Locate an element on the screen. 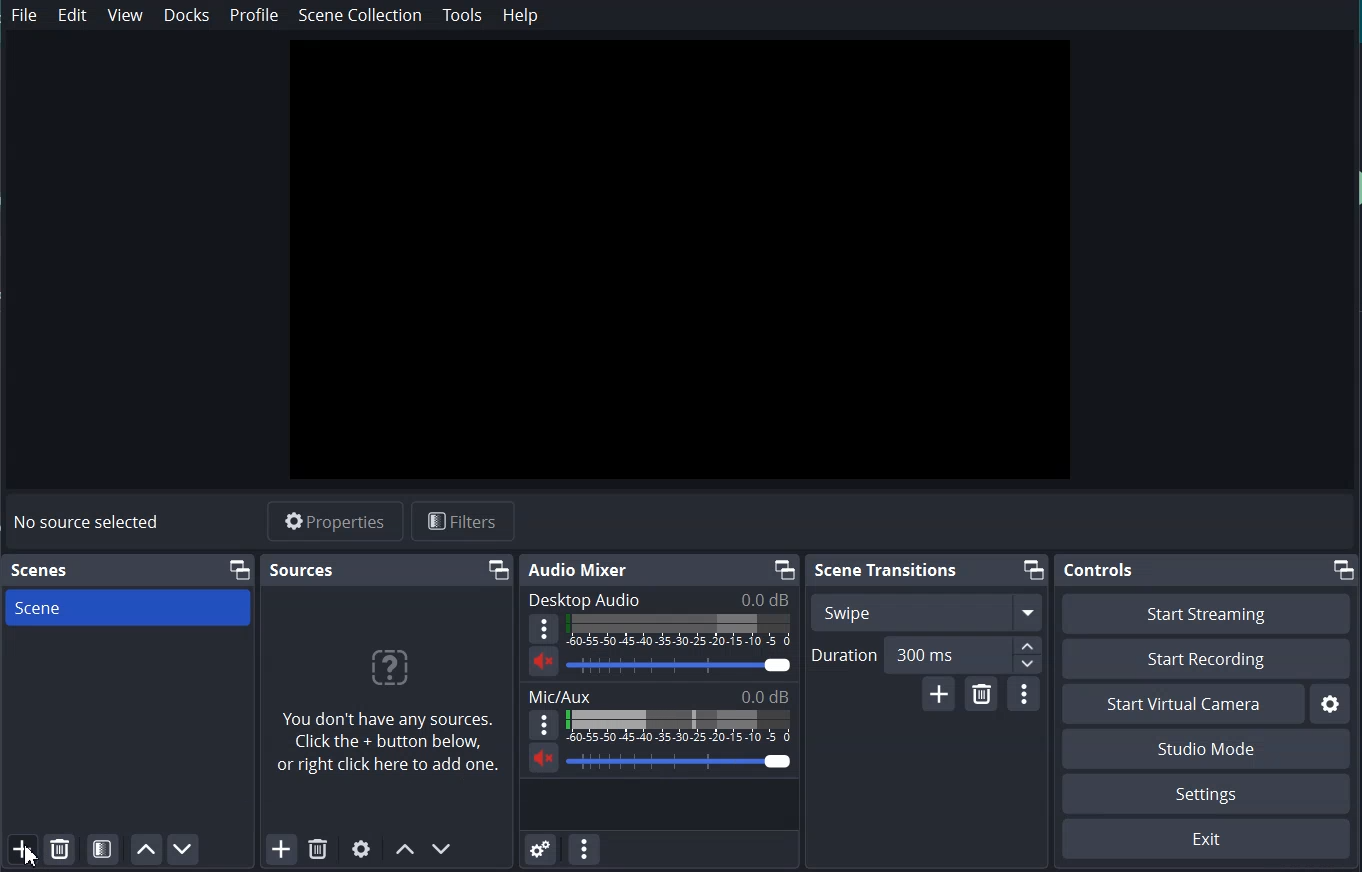 The image size is (1362, 872). Text is located at coordinates (660, 695).